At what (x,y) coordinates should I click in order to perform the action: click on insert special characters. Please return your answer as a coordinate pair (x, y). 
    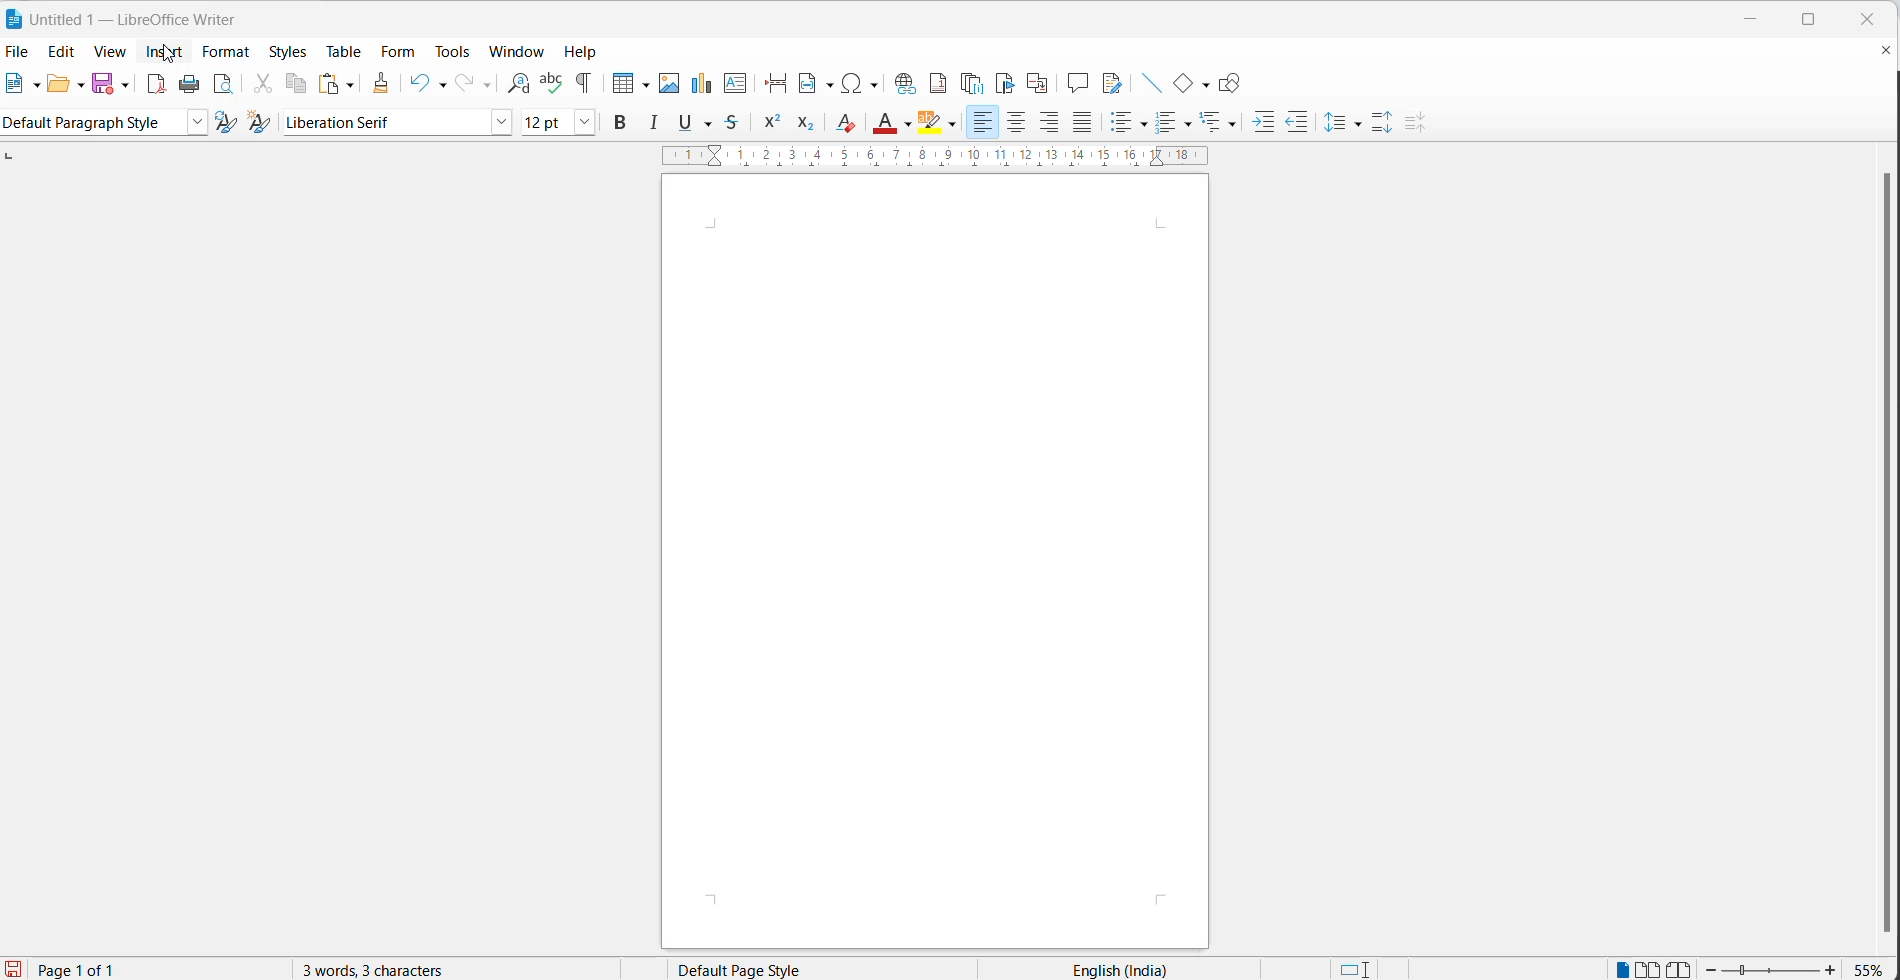
    Looking at the image, I should click on (862, 83).